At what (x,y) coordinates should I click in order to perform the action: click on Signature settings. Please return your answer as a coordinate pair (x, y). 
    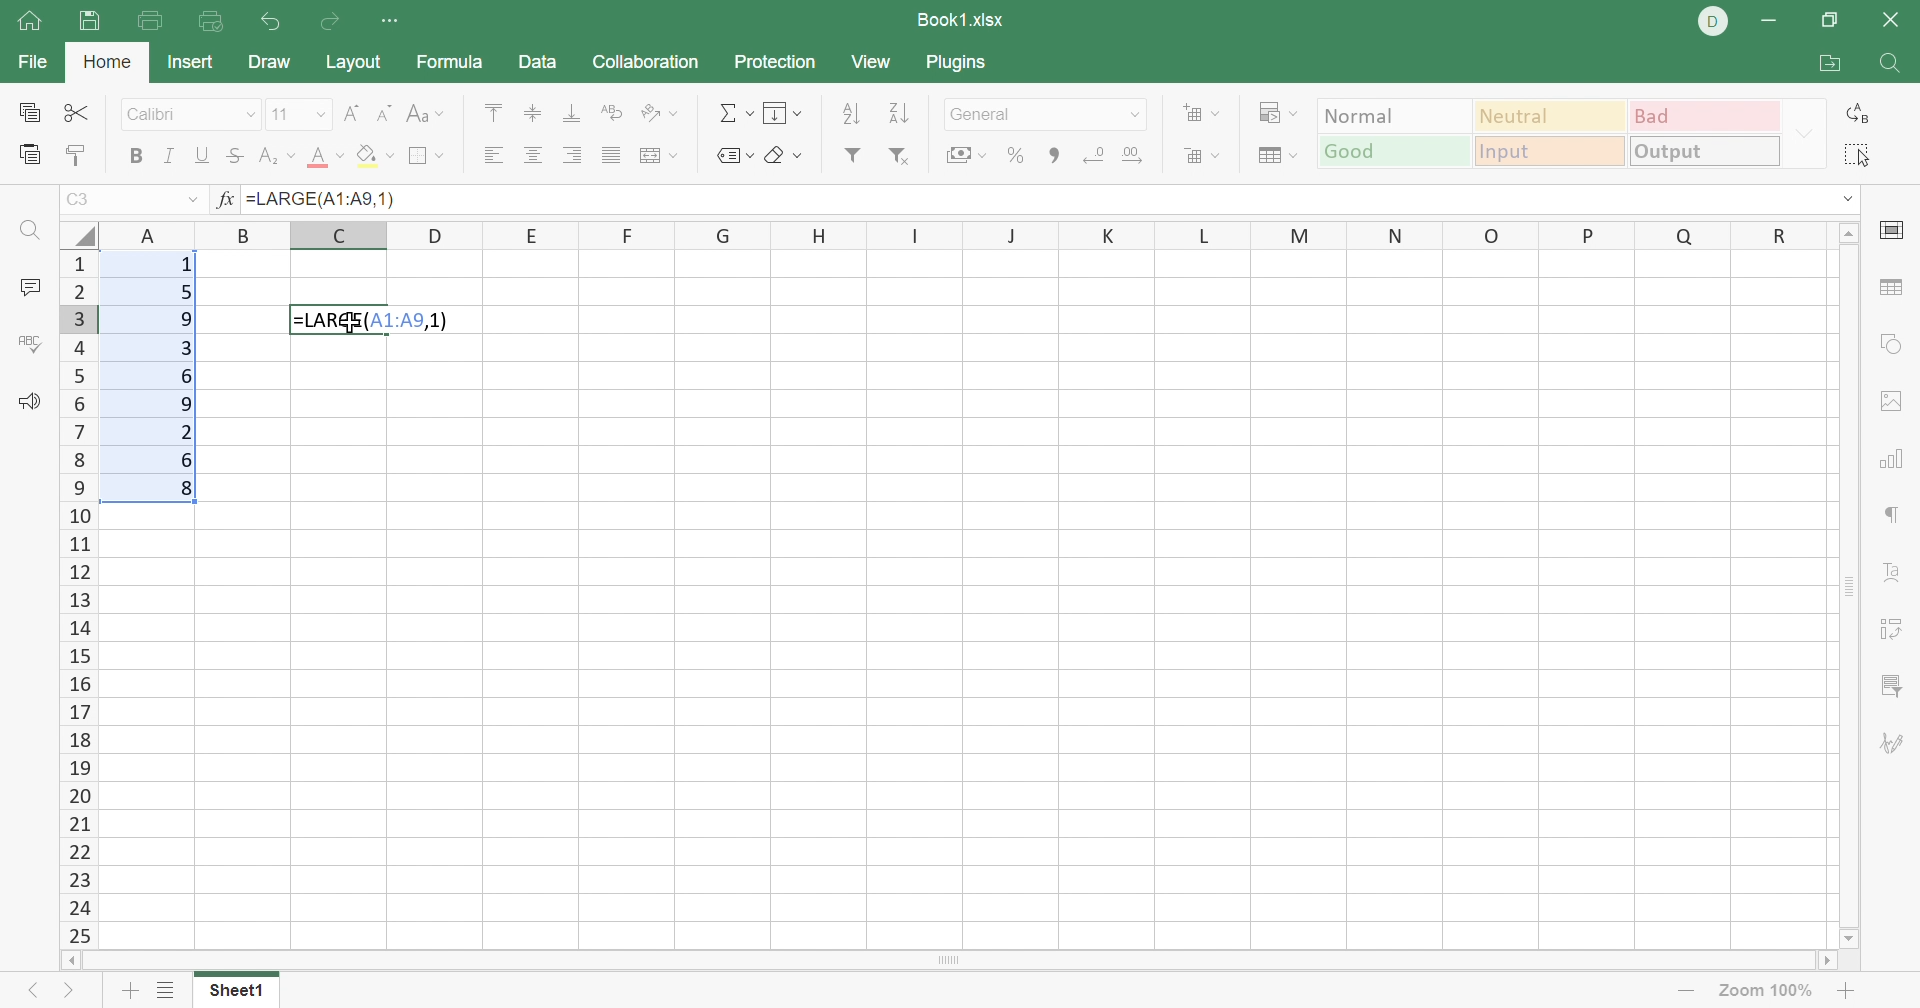
    Looking at the image, I should click on (1893, 742).